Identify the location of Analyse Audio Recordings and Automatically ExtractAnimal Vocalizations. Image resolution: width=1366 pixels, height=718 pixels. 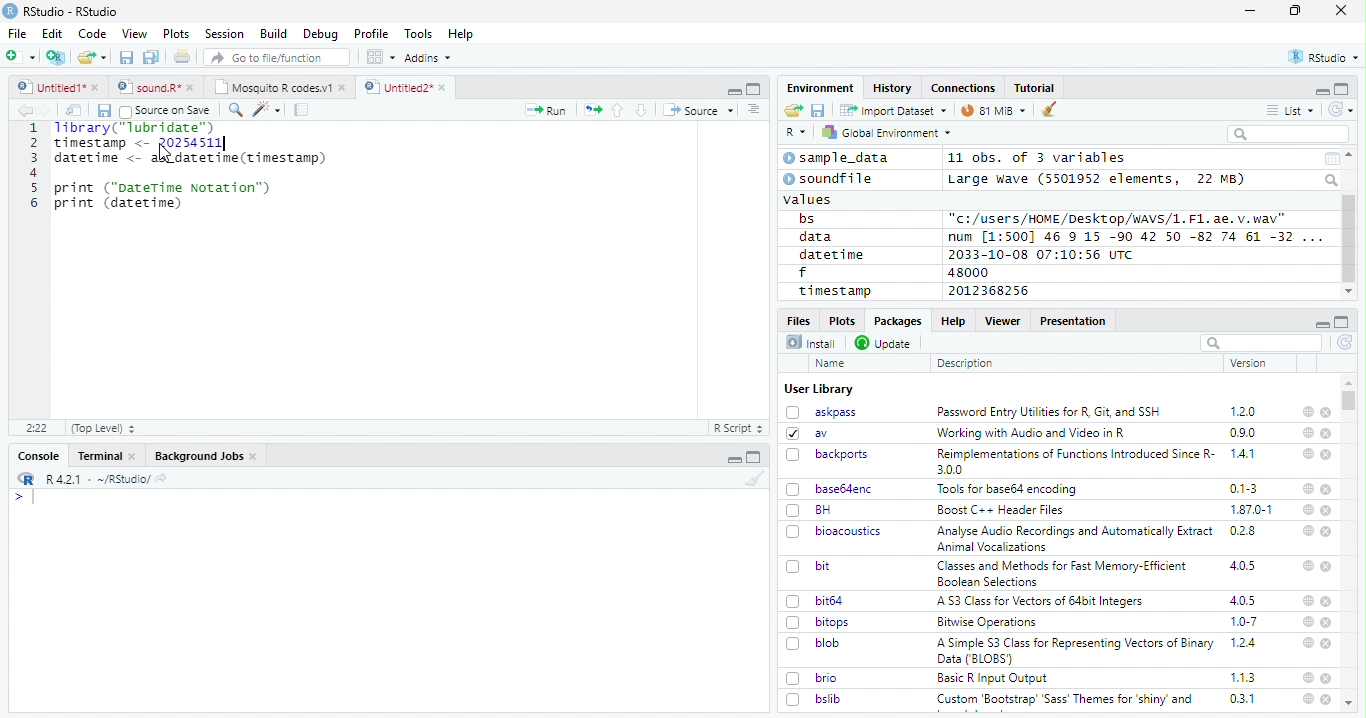
(1071, 538).